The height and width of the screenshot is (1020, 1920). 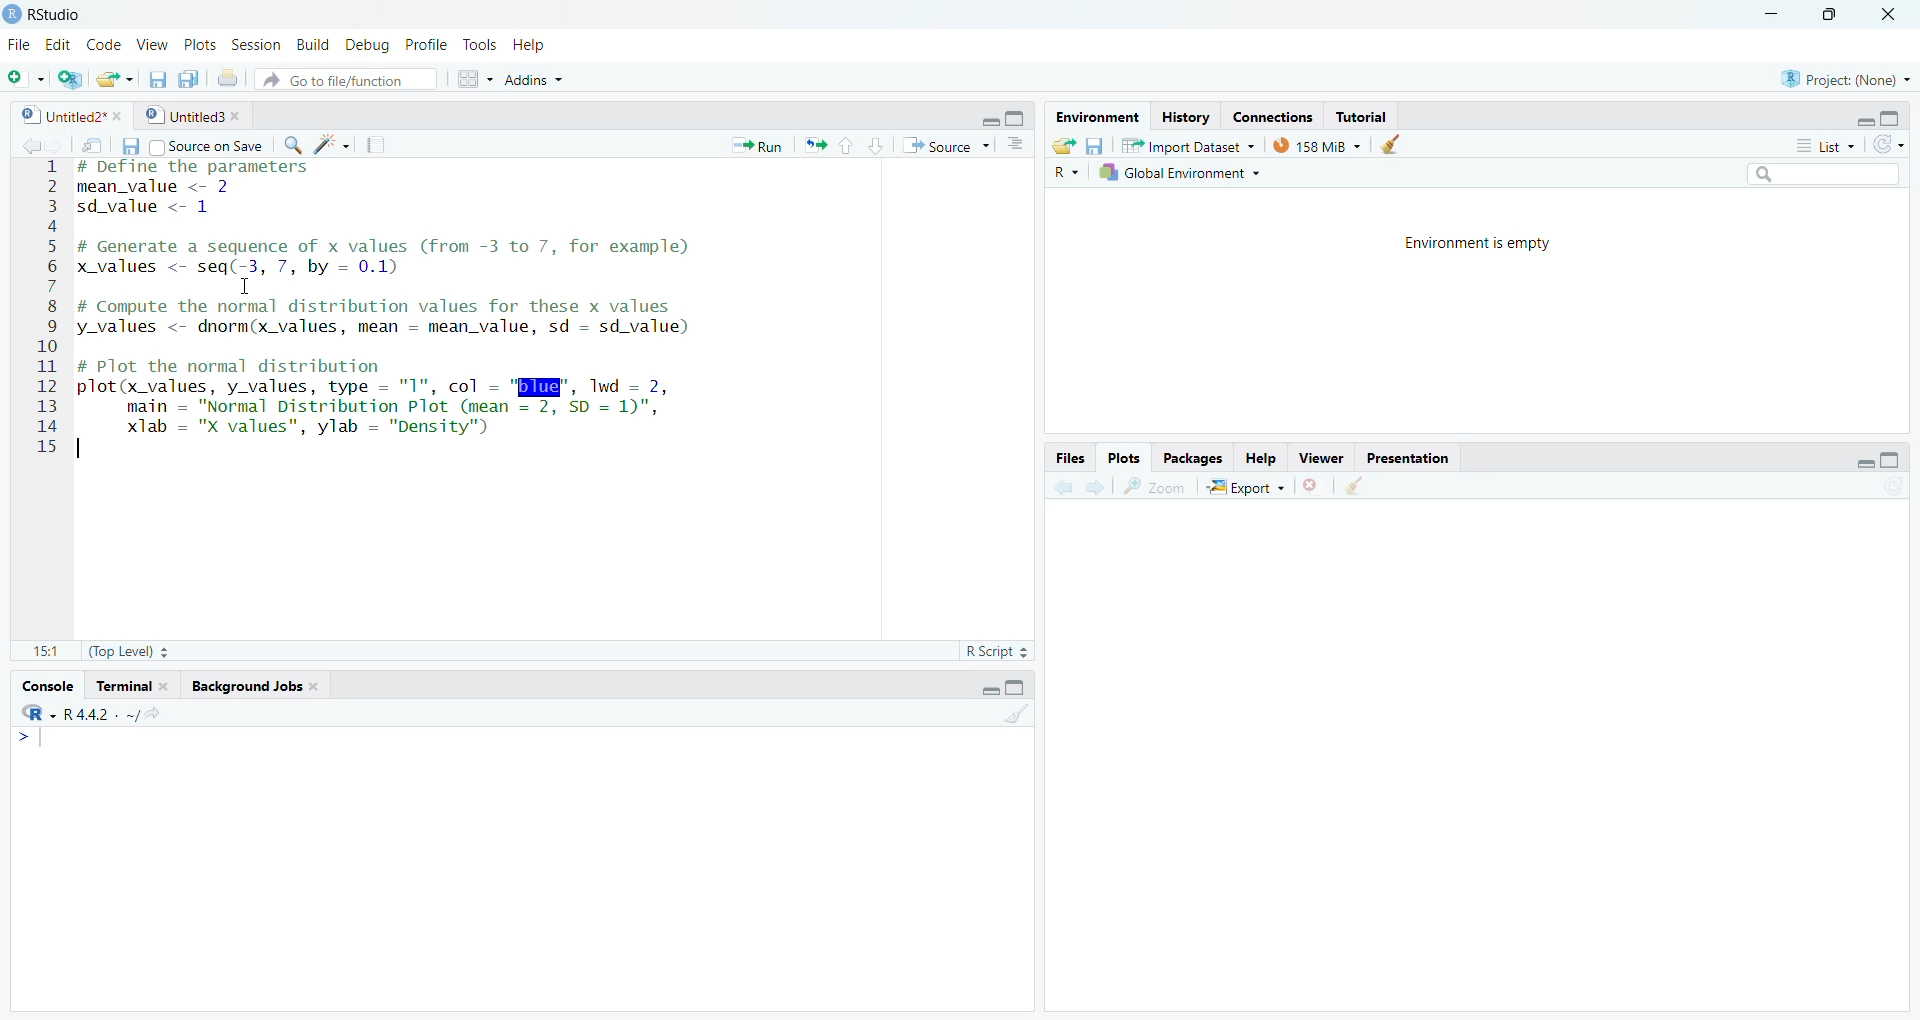 I want to click on 1 # Define the parameters

2 mean value <- 2

3 sdvalue <- 1

2

5 # Generate a sequence of x values (from -3 to 7, for example)
6 x values <- seq(-3, 7, by = 0.1)

7 I

8 # Compute the normal distribution values for these x values
9 y values <- dnorm(x_values, mean - mean value, sd - sd_value)
10

11 # Plot the normal distribution

12 plot(x values, y values, type = "1", col - "BIE", Twd - 2,
13 main = "Normal Distribution Plot (mean = 2, SD = 1)",
14 xlab = "X values”, ylab = "Density”)

15 |, so click(x=400, y=326).